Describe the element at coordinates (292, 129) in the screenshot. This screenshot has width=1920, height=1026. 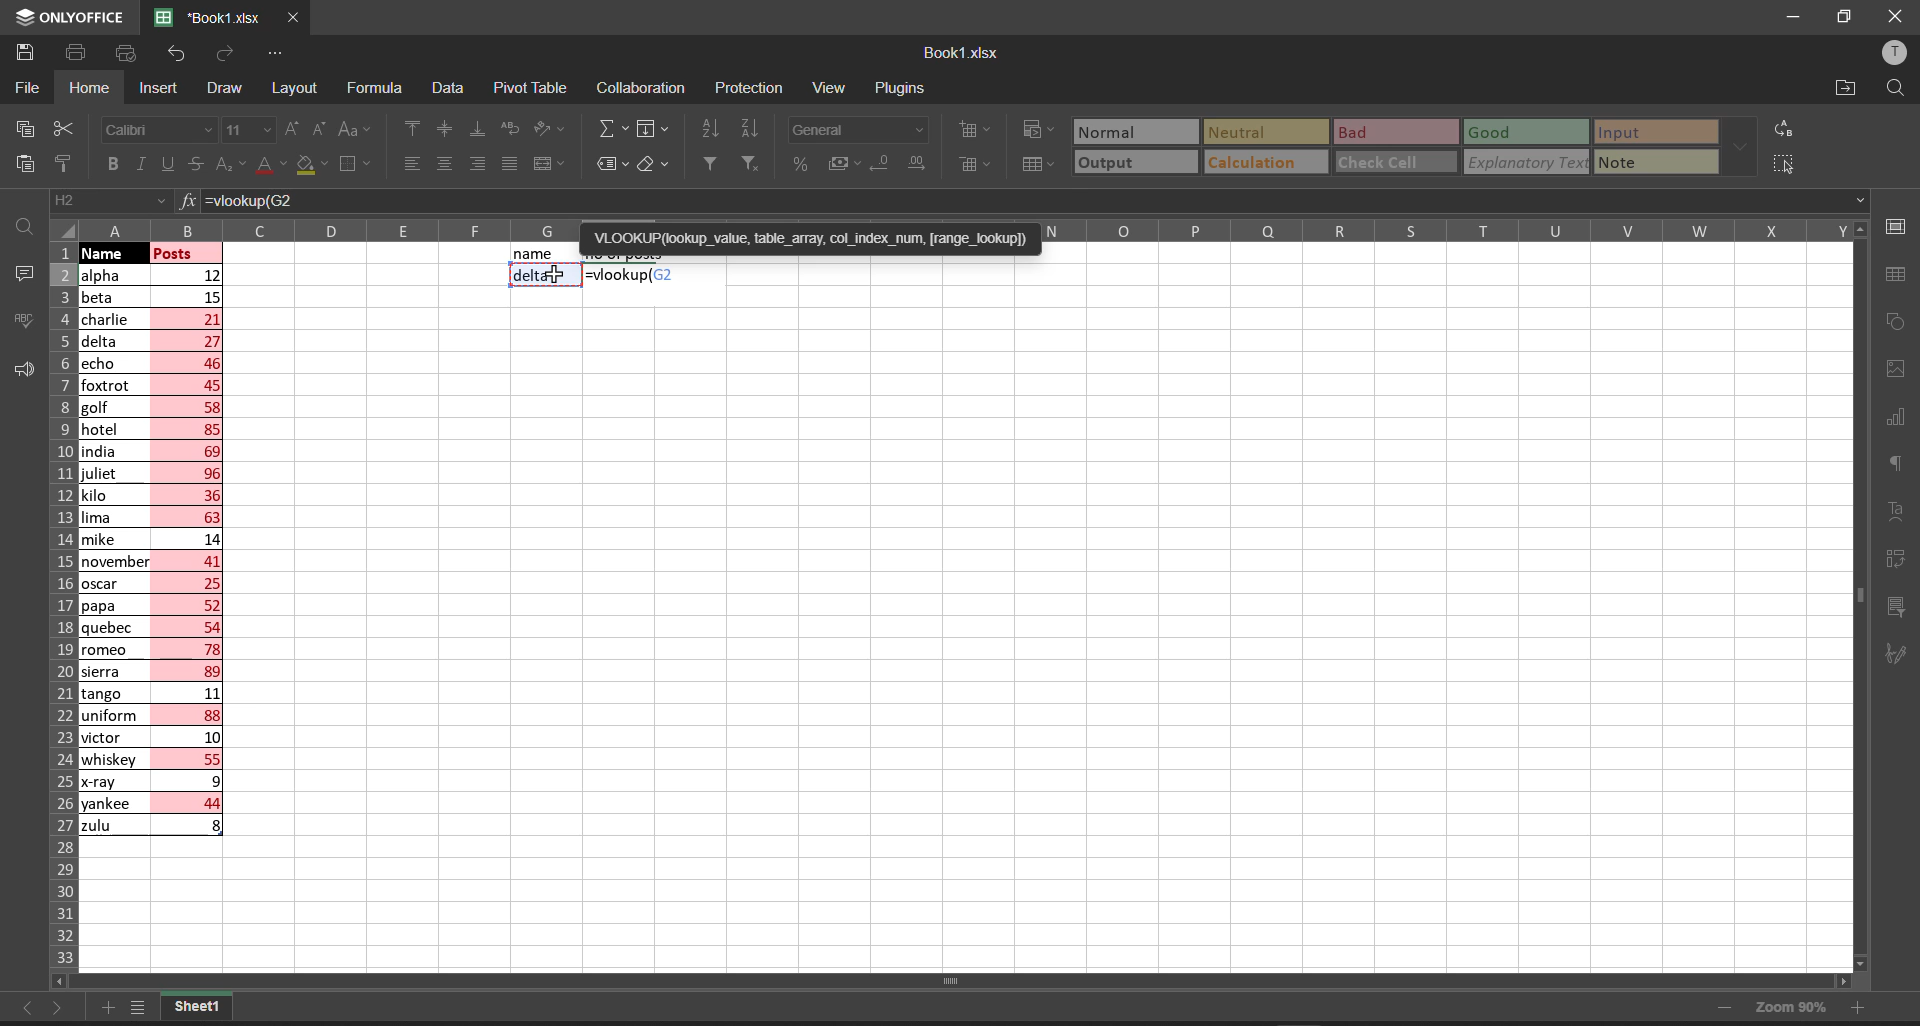
I see `increment font size` at that location.